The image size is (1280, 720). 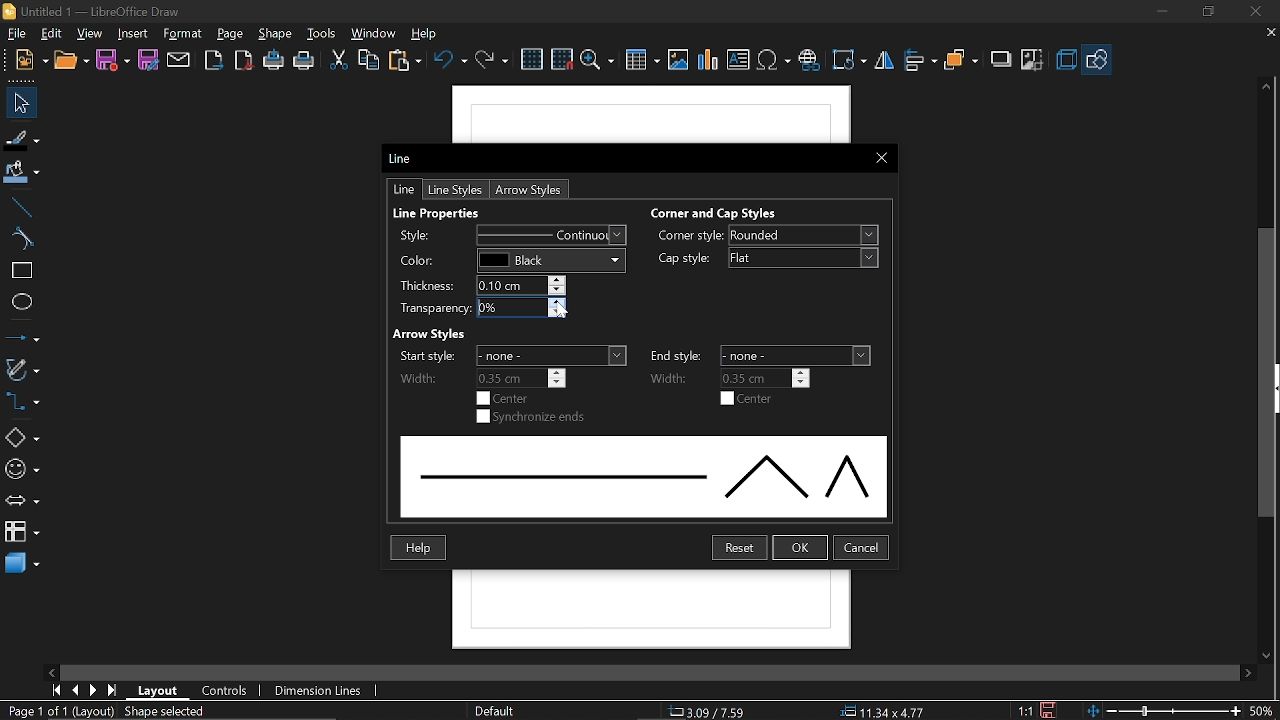 What do you see at coordinates (879, 159) in the screenshot?
I see `CLose` at bounding box center [879, 159].